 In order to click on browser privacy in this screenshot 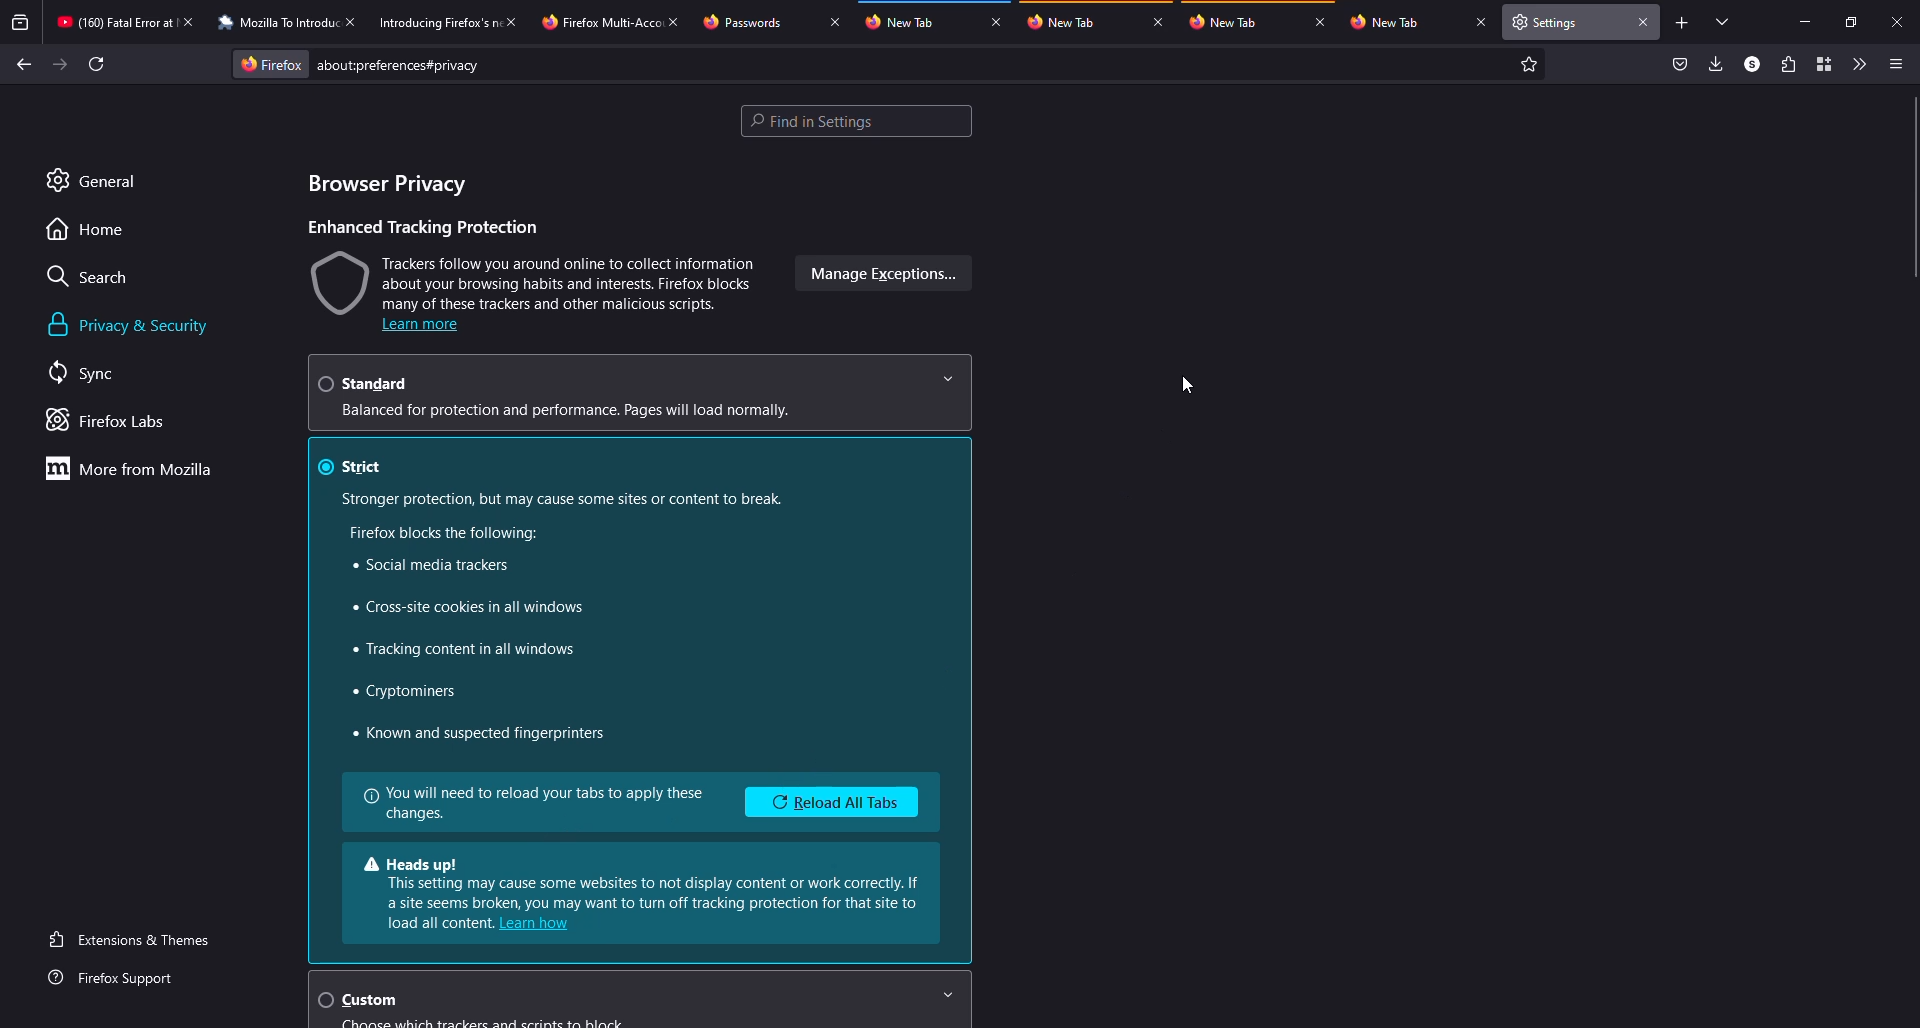, I will do `click(385, 184)`.